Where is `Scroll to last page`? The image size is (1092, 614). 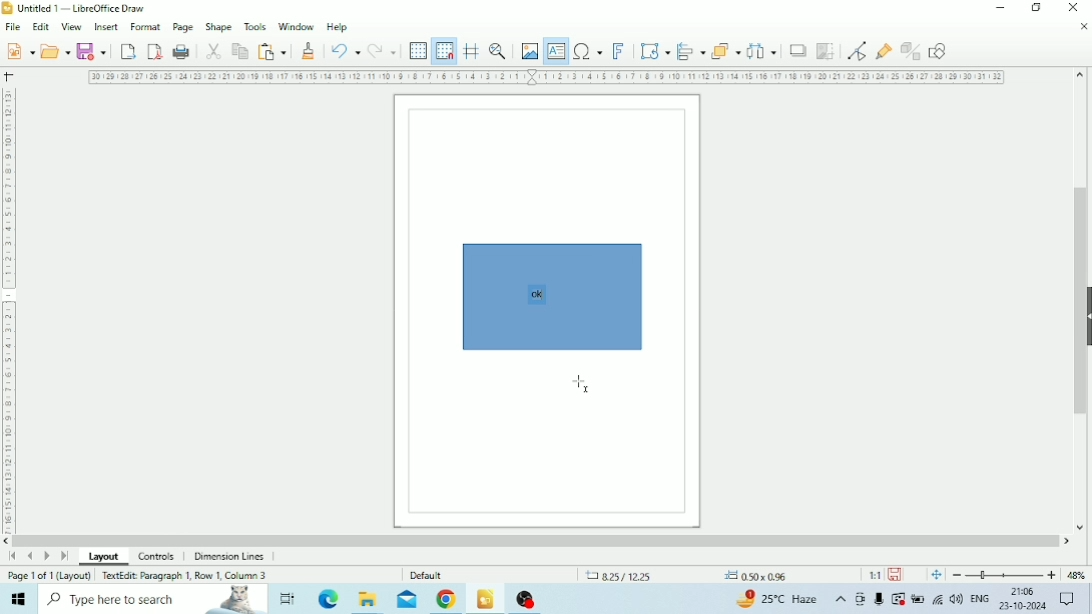 Scroll to last page is located at coordinates (64, 556).